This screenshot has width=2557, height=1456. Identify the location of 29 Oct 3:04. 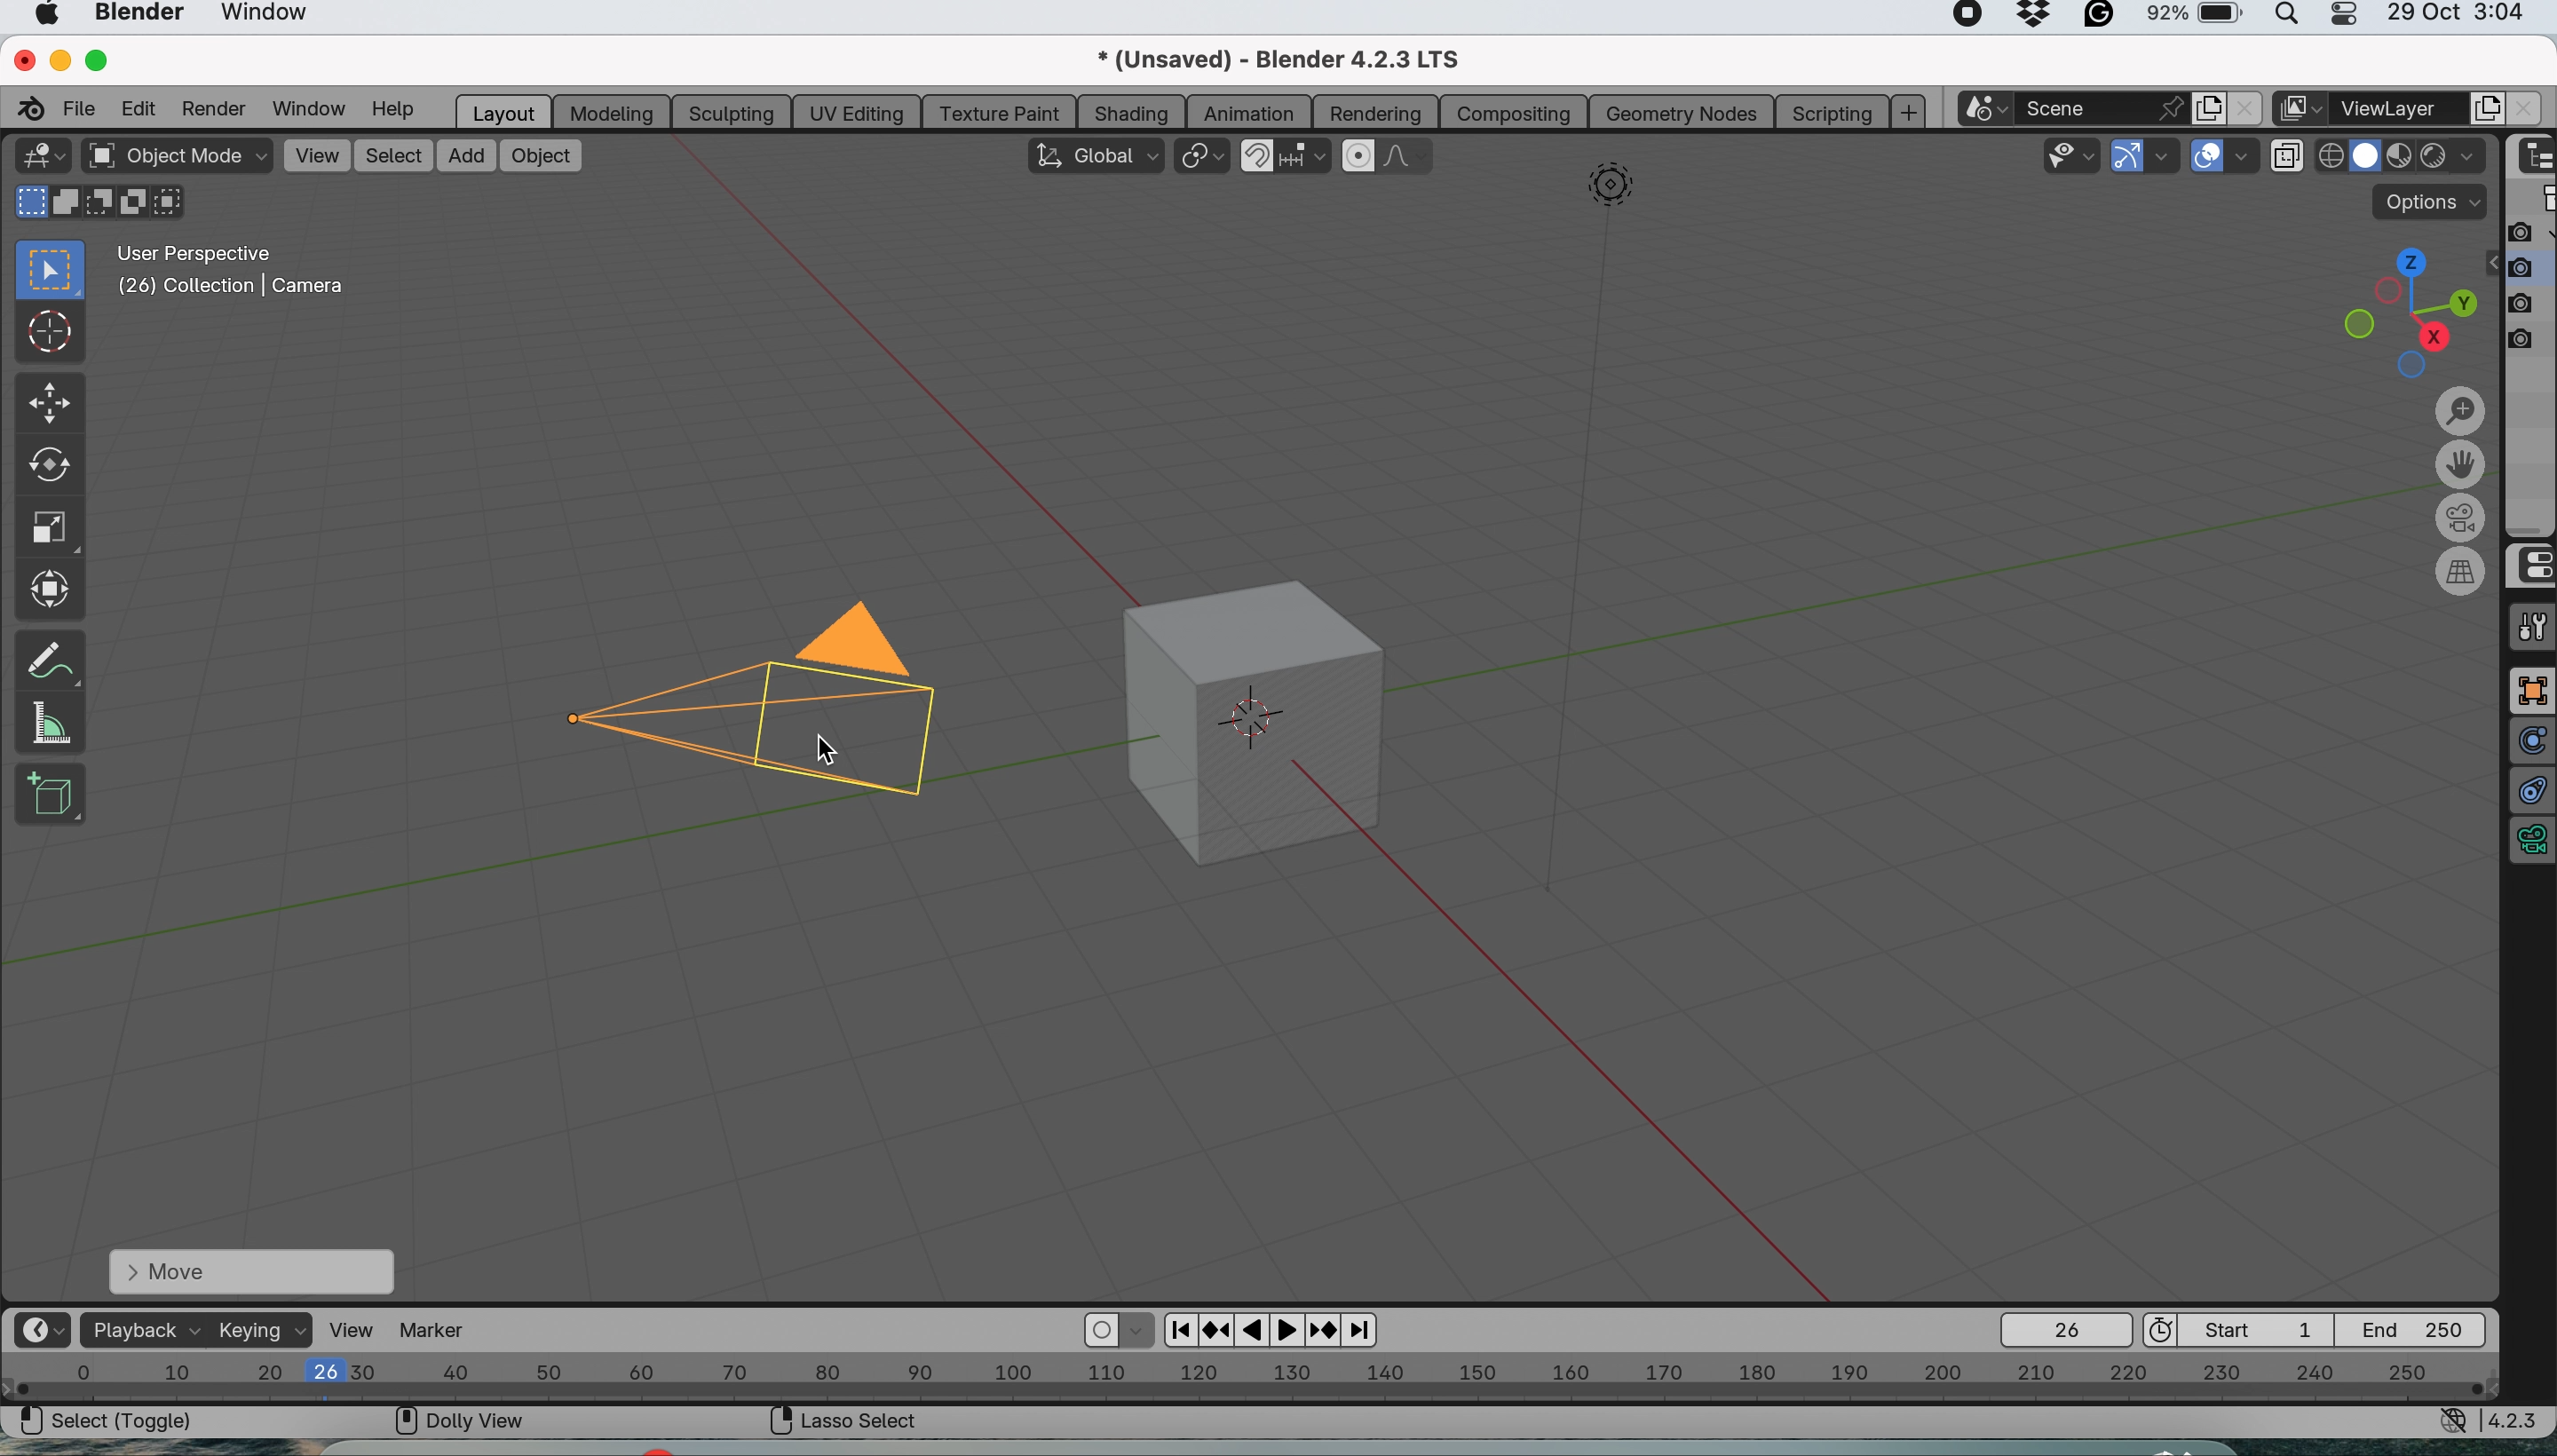
(2456, 14).